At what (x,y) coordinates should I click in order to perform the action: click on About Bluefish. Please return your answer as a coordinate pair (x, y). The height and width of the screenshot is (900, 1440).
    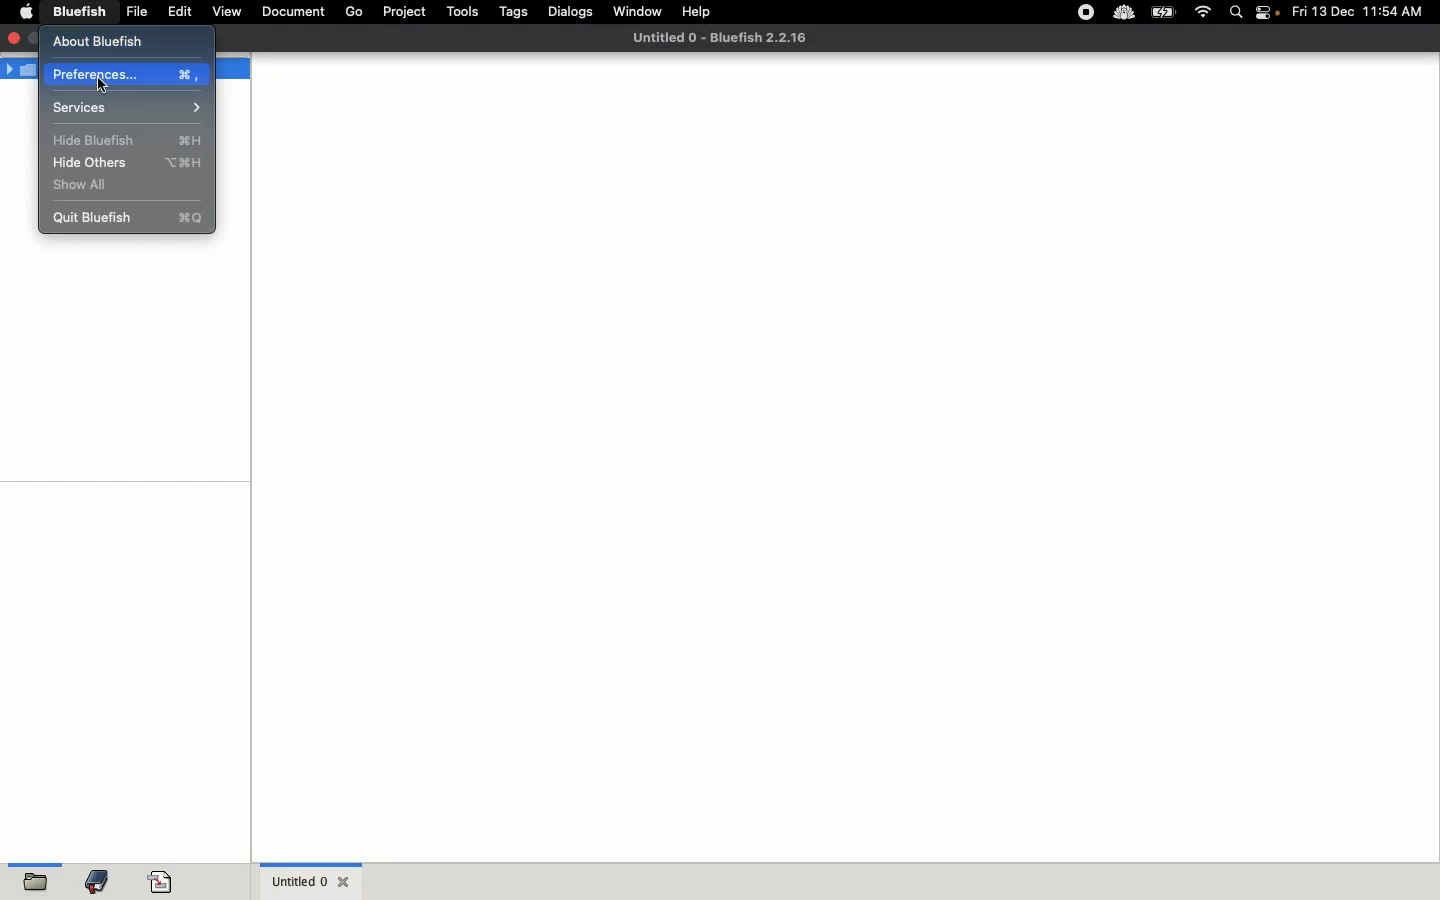
    Looking at the image, I should click on (103, 41).